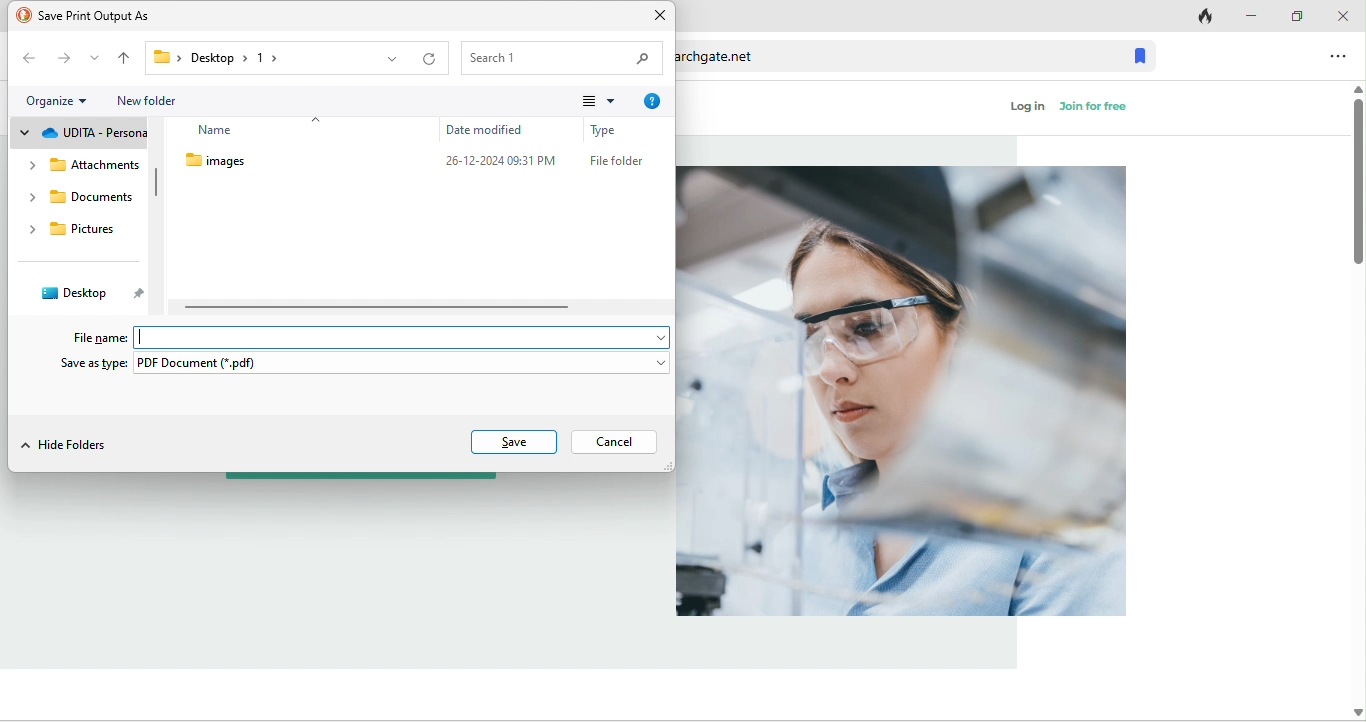  I want to click on down, so click(1353, 708).